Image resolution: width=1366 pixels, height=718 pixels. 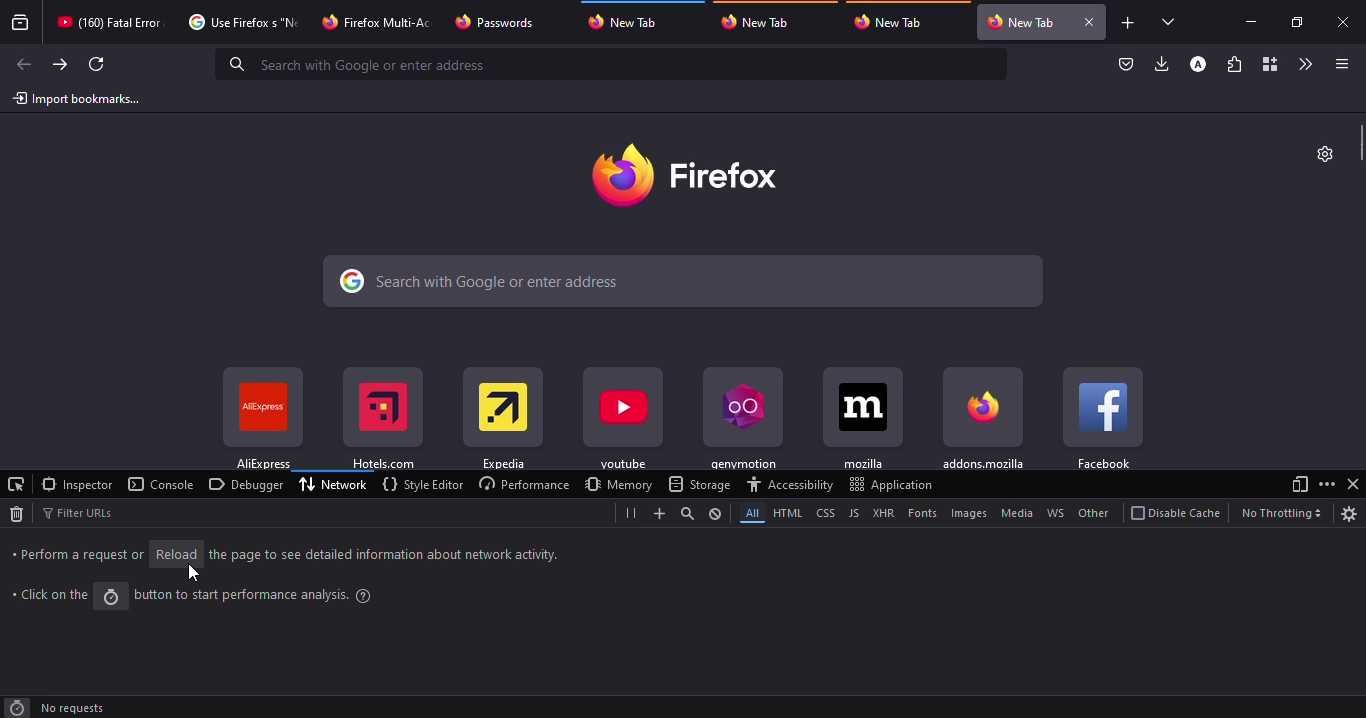 What do you see at coordinates (16, 514) in the screenshot?
I see `bin` at bounding box center [16, 514].